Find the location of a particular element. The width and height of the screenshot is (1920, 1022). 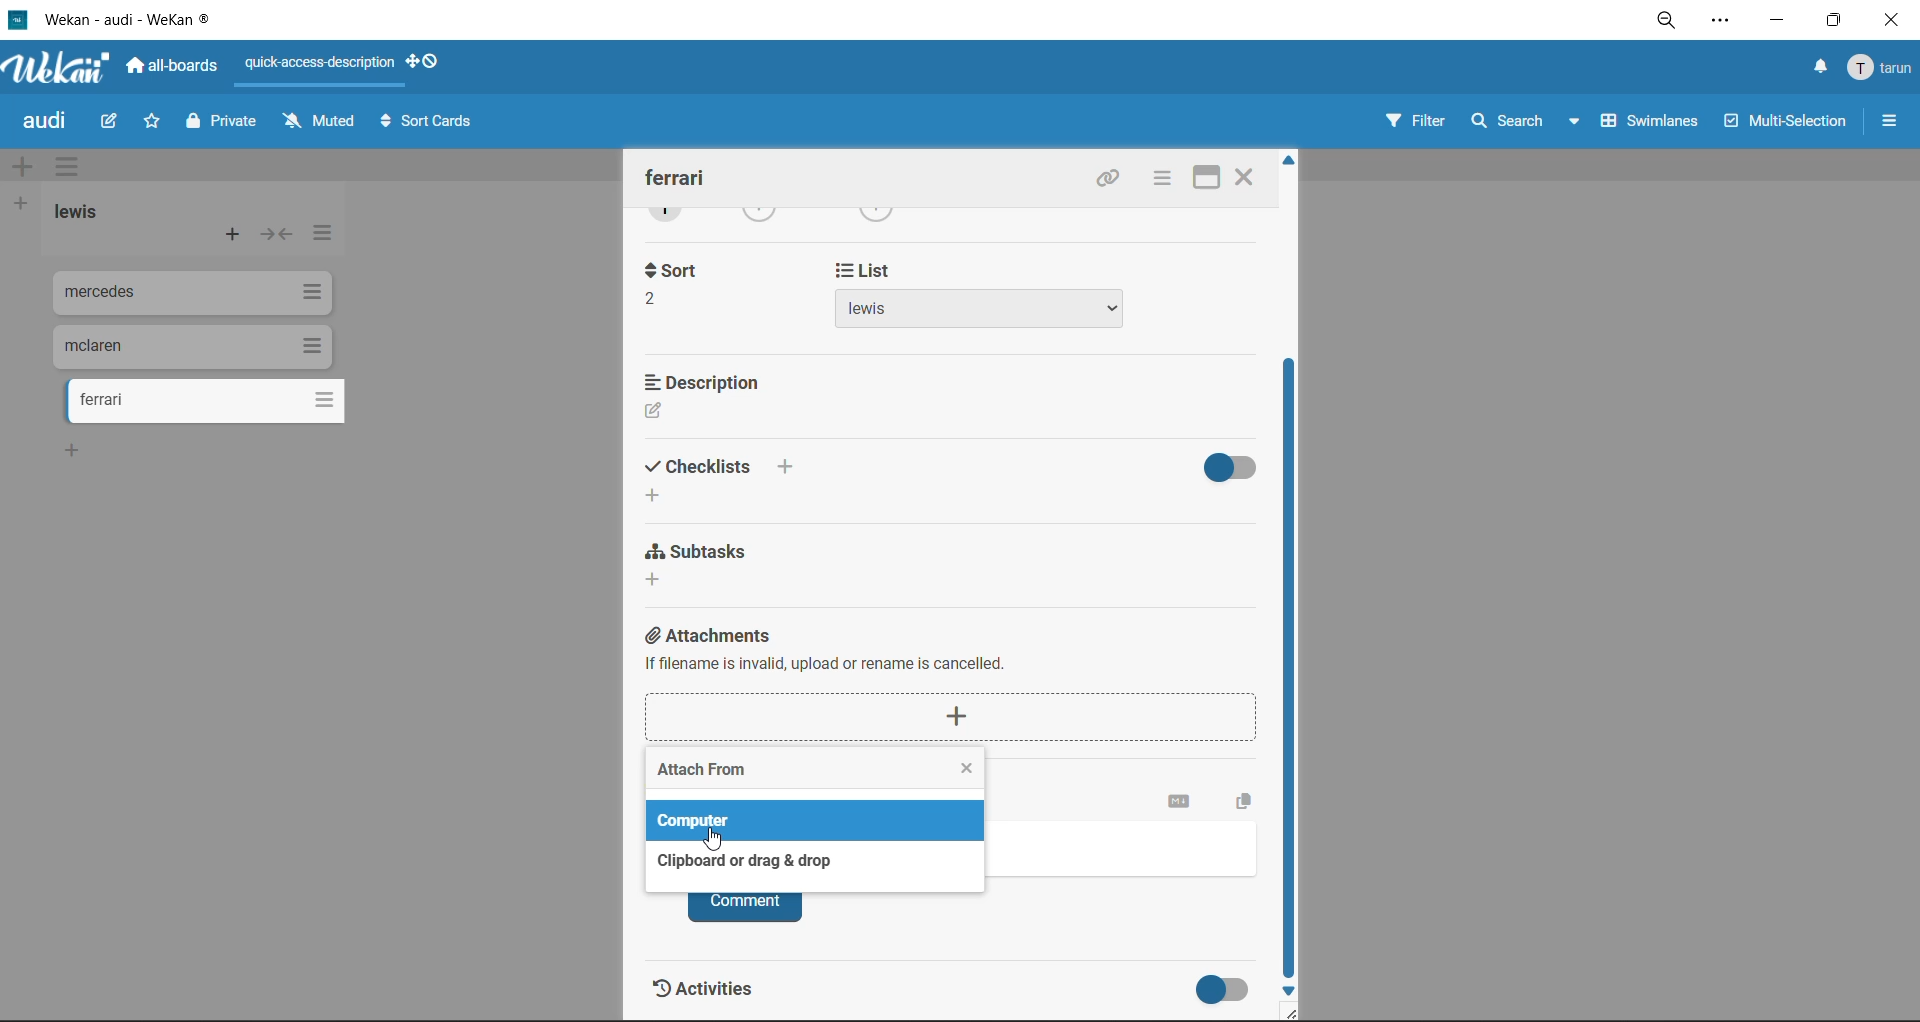

show desktop drag handles is located at coordinates (426, 64).